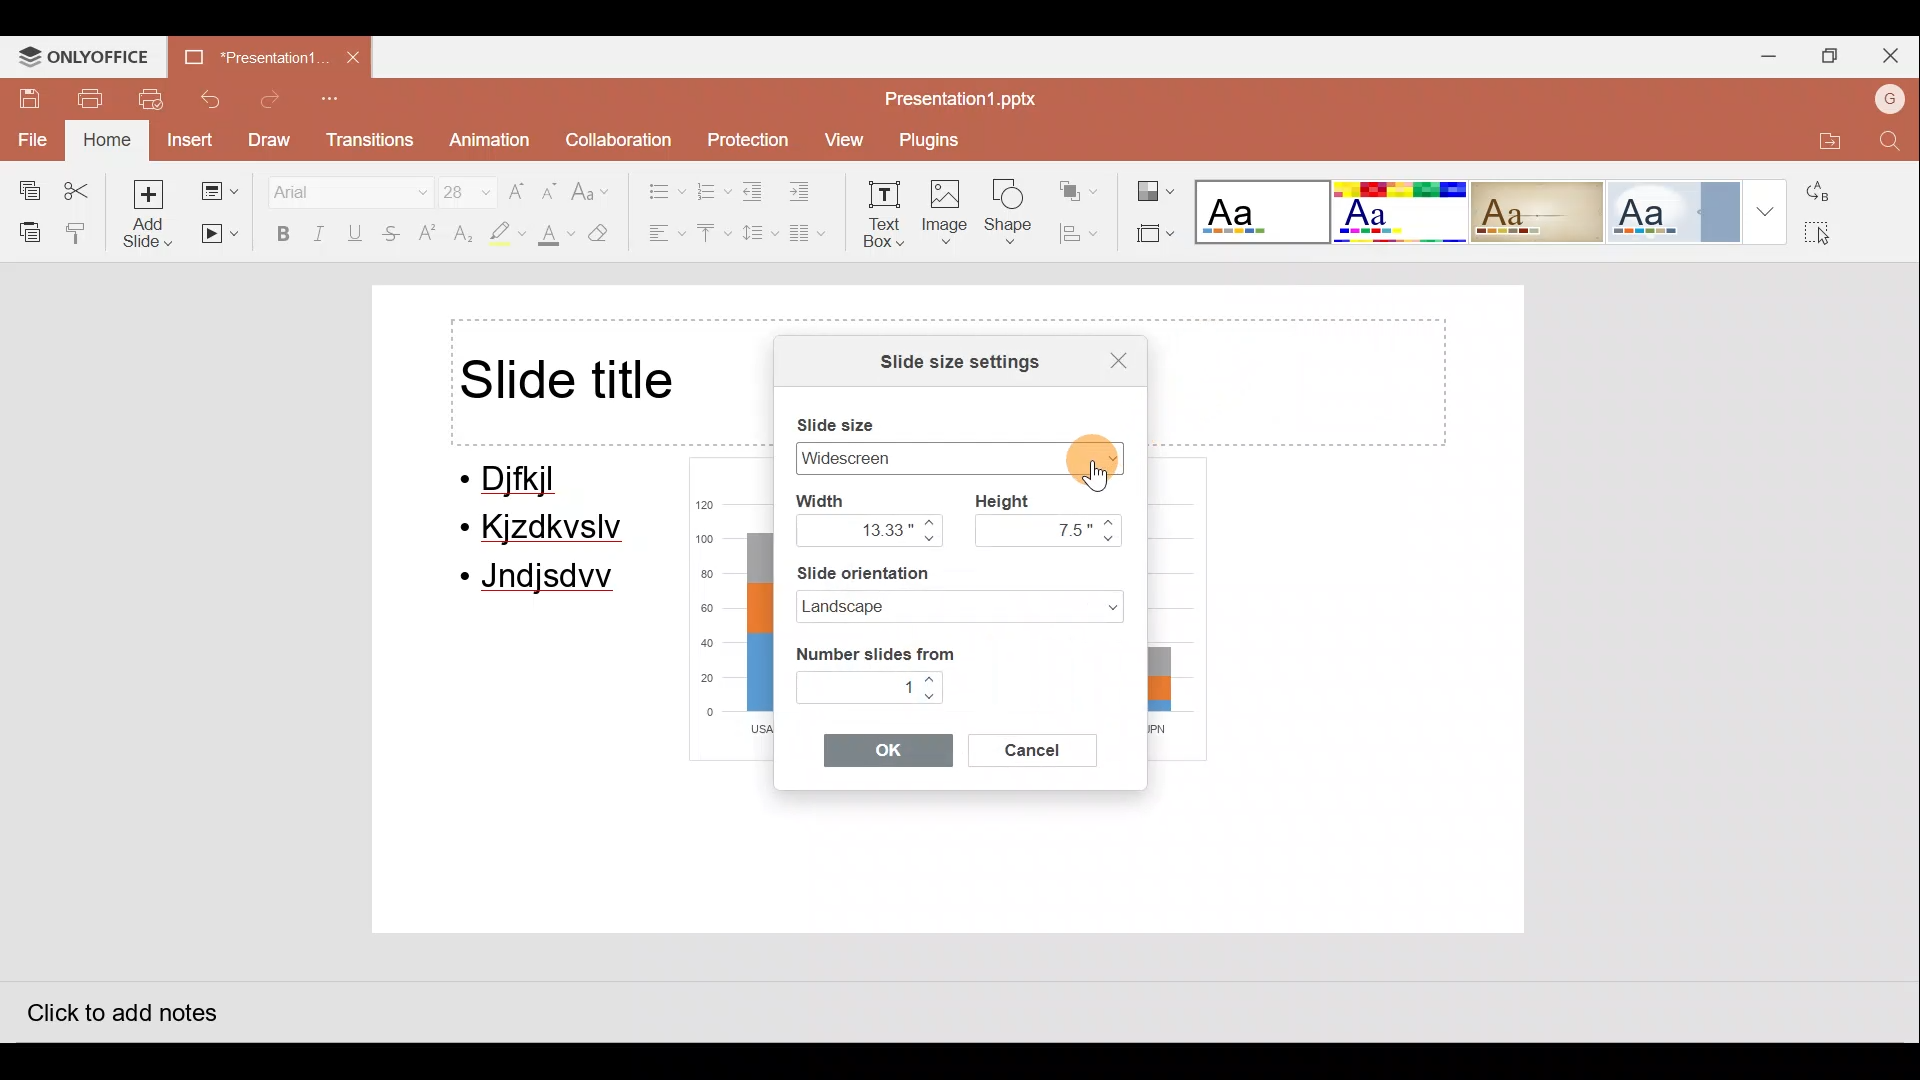  I want to click on Theme 4, so click(1681, 210).